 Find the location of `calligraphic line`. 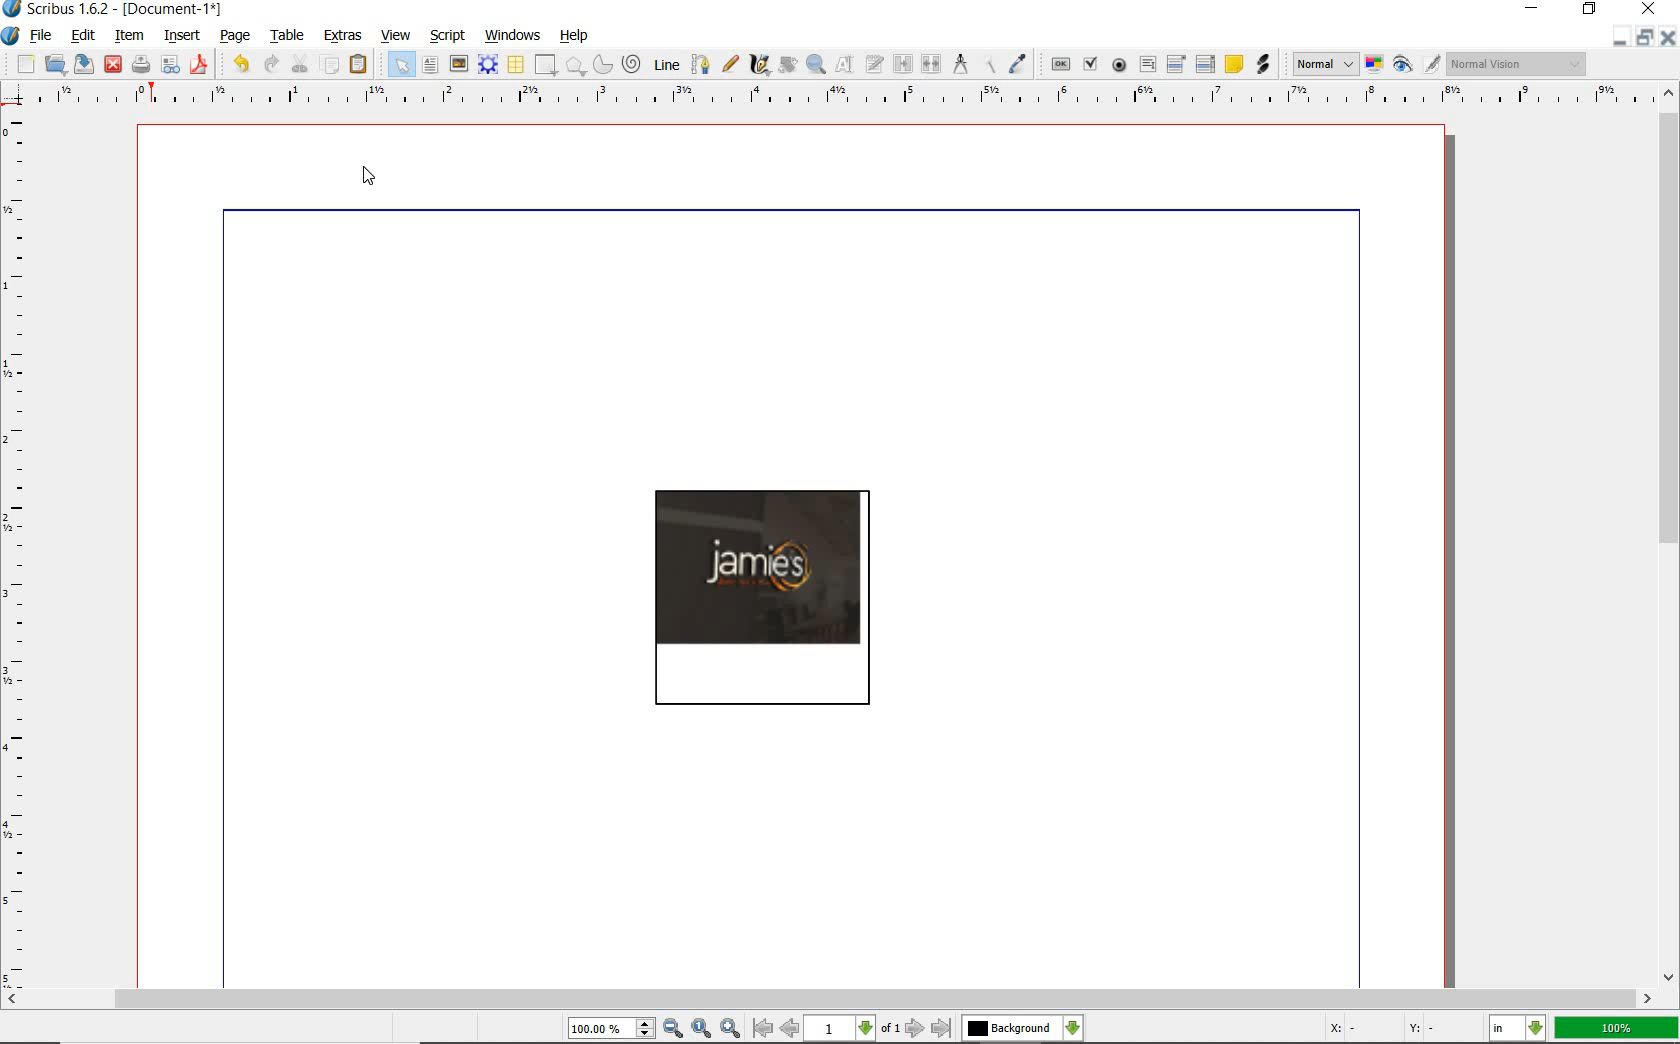

calligraphic line is located at coordinates (759, 66).